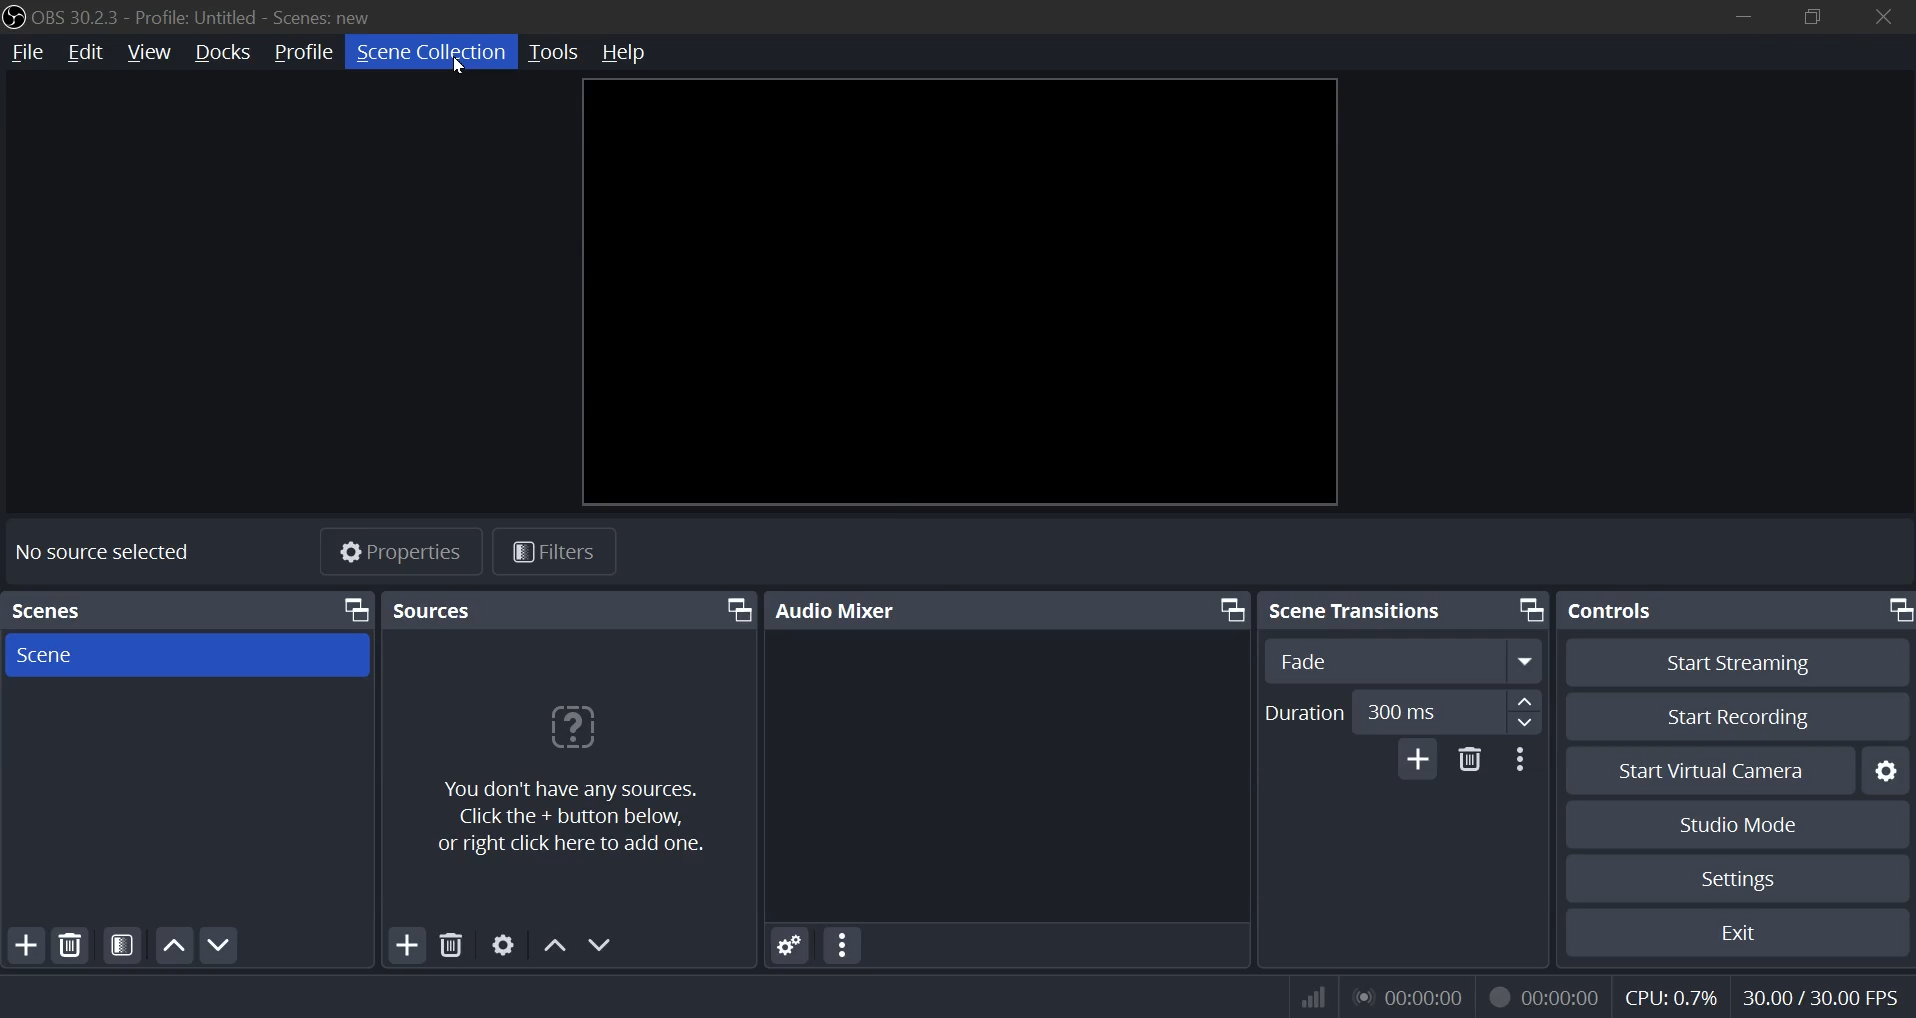 The height and width of the screenshot is (1018, 1916). Describe the element at coordinates (1306, 713) in the screenshot. I see `duration` at that location.